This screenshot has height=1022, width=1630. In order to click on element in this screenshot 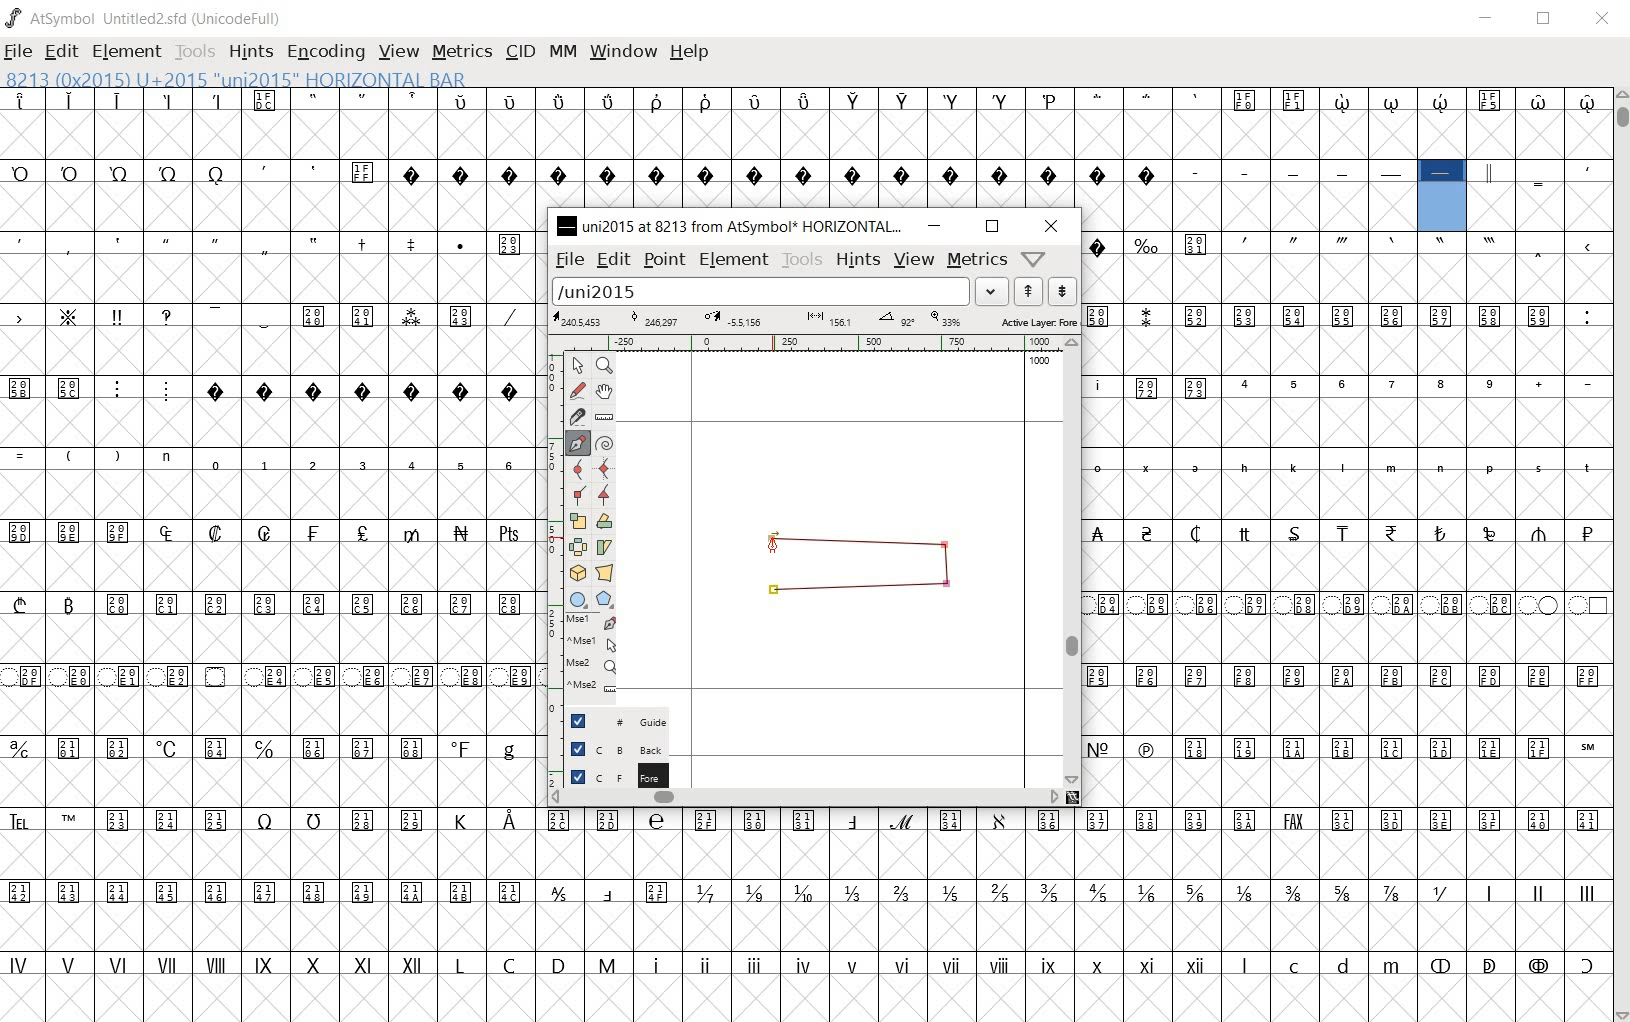, I will do `click(735, 259)`.